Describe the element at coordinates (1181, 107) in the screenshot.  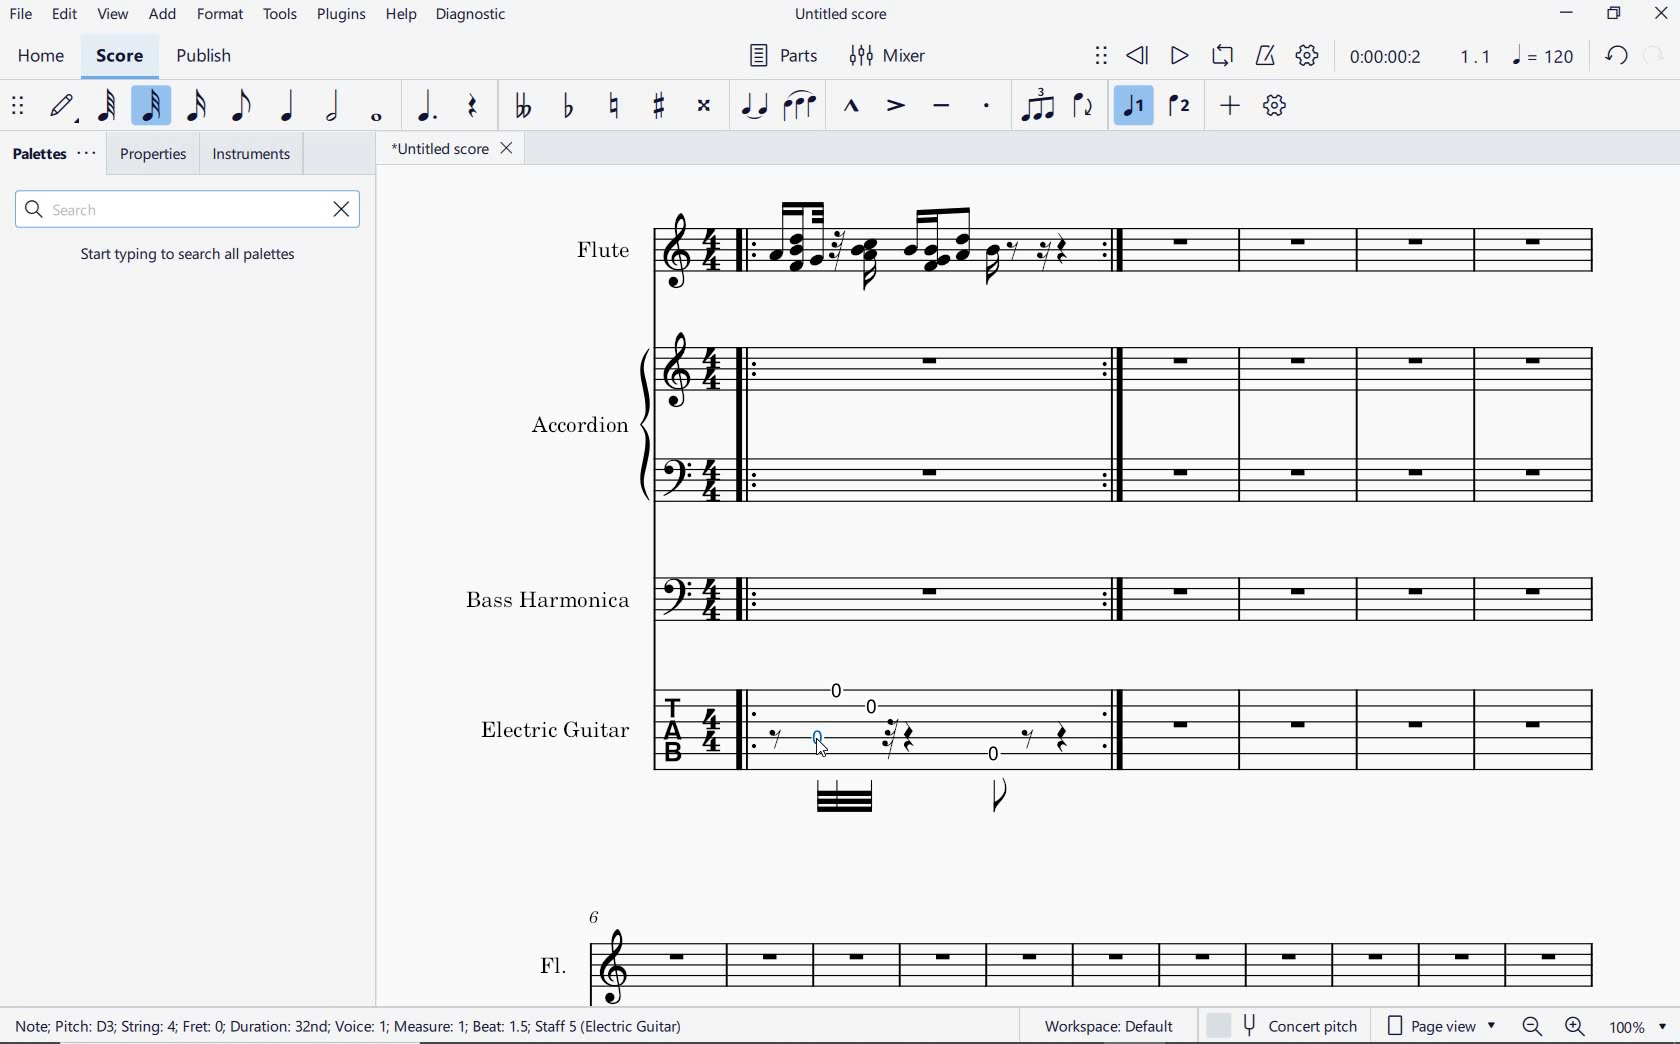
I see `voice 2` at that location.